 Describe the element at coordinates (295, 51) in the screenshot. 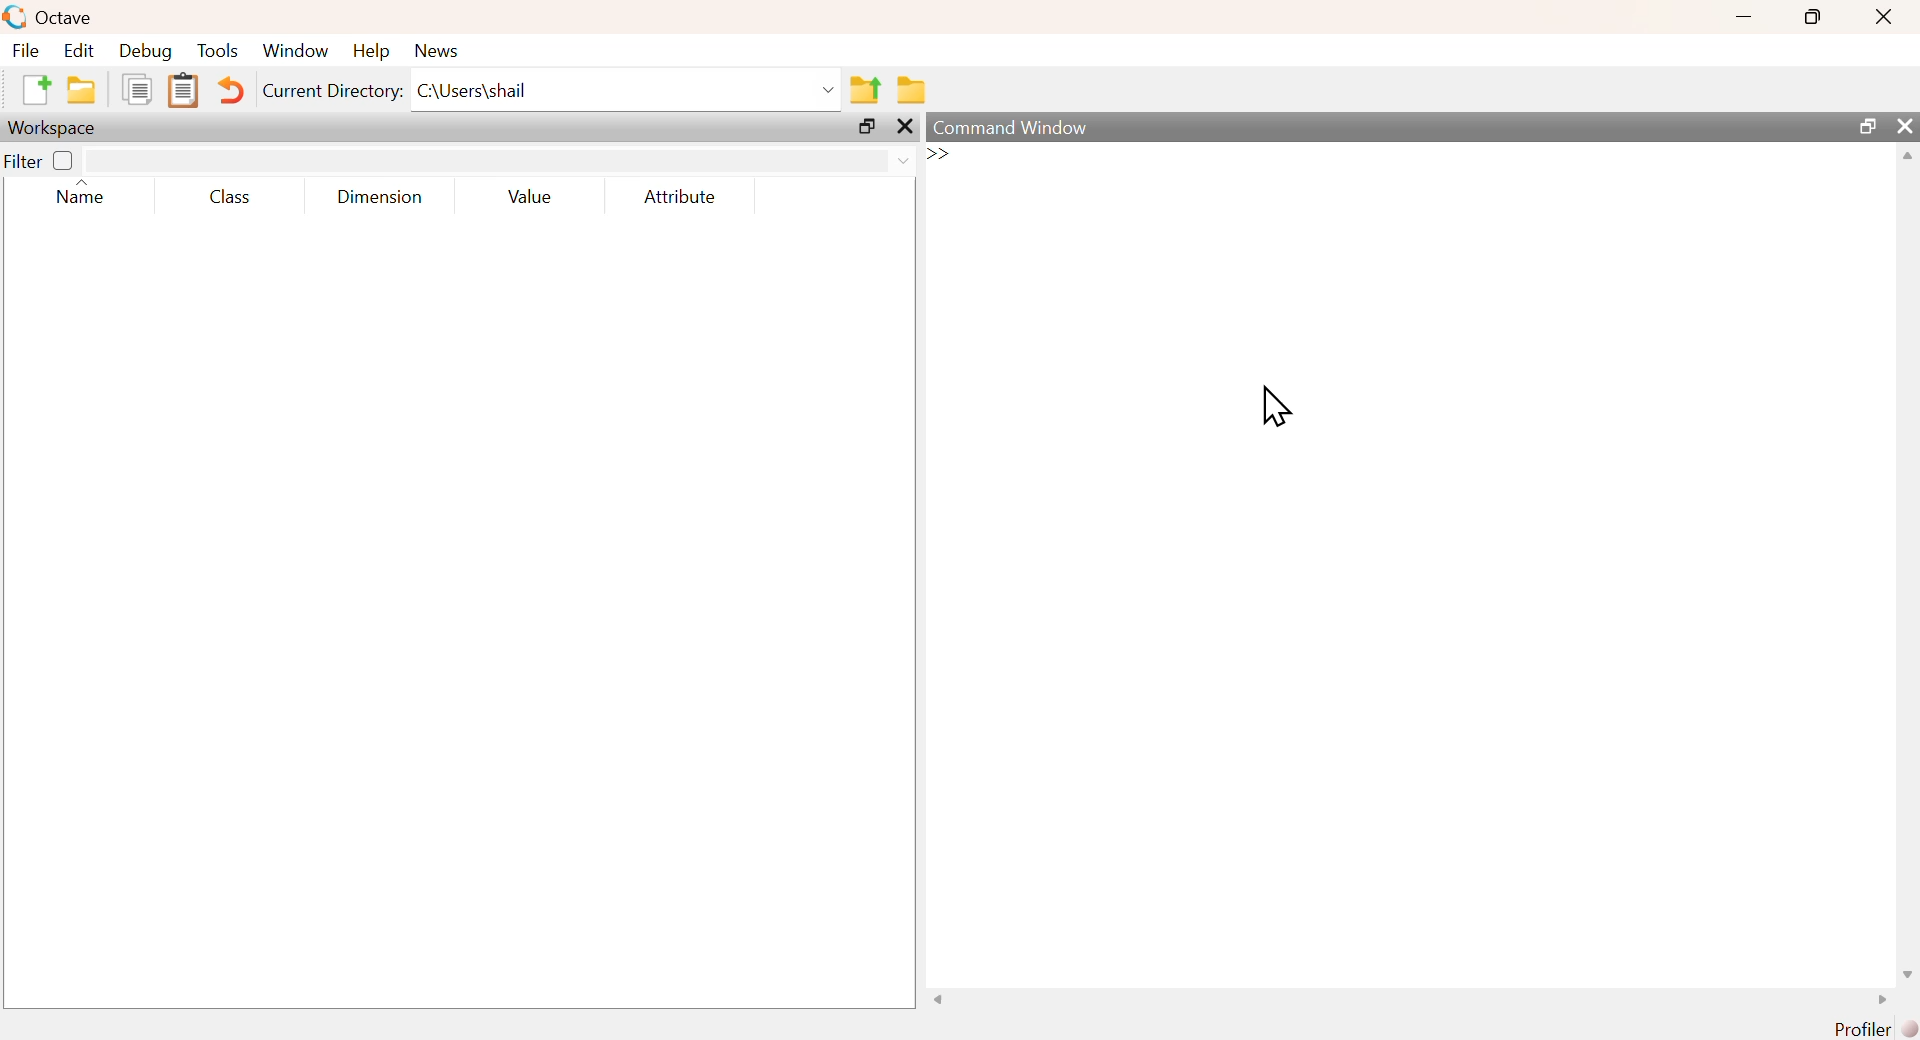

I see `Window` at that location.